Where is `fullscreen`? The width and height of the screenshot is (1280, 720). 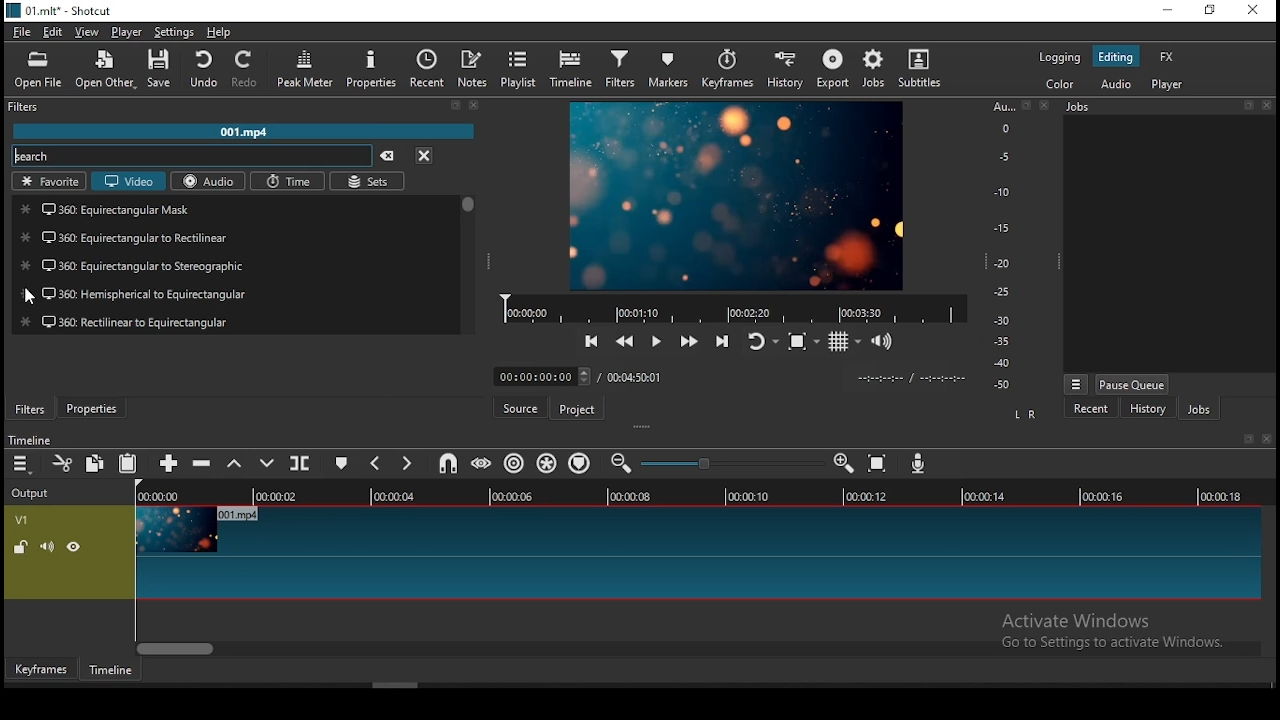
fullscreen is located at coordinates (457, 107).